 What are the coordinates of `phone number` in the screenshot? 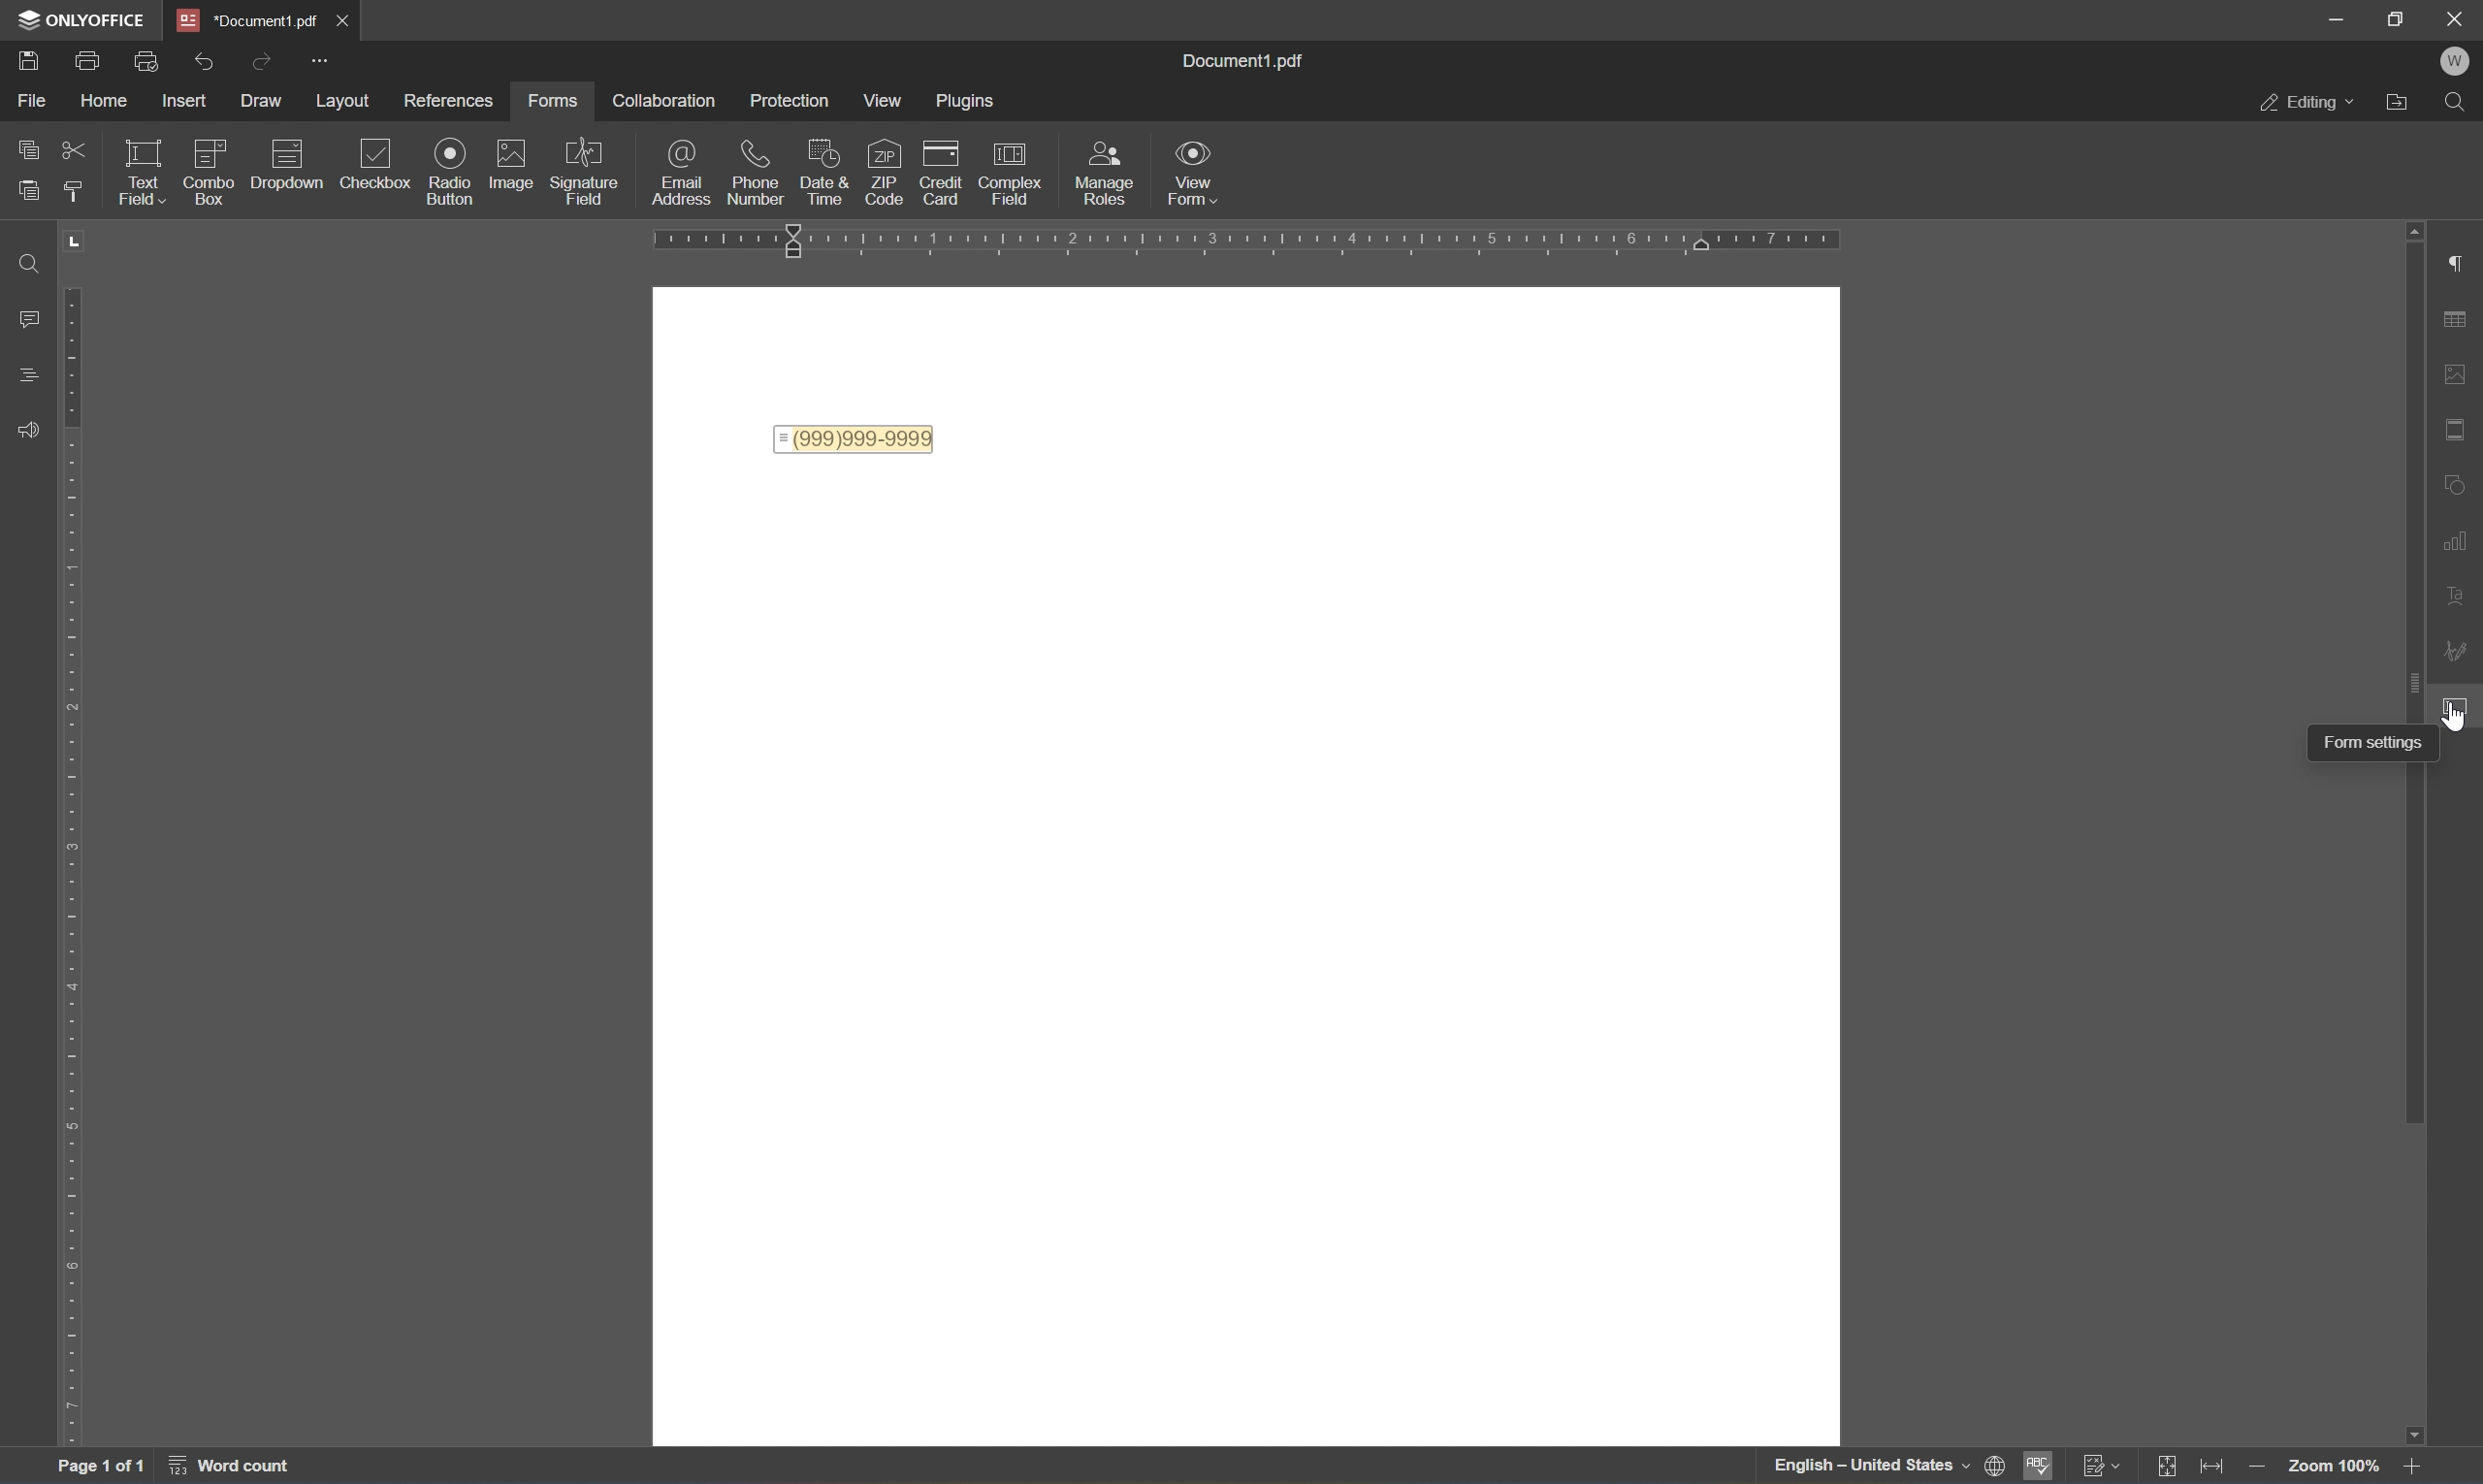 It's located at (760, 173).